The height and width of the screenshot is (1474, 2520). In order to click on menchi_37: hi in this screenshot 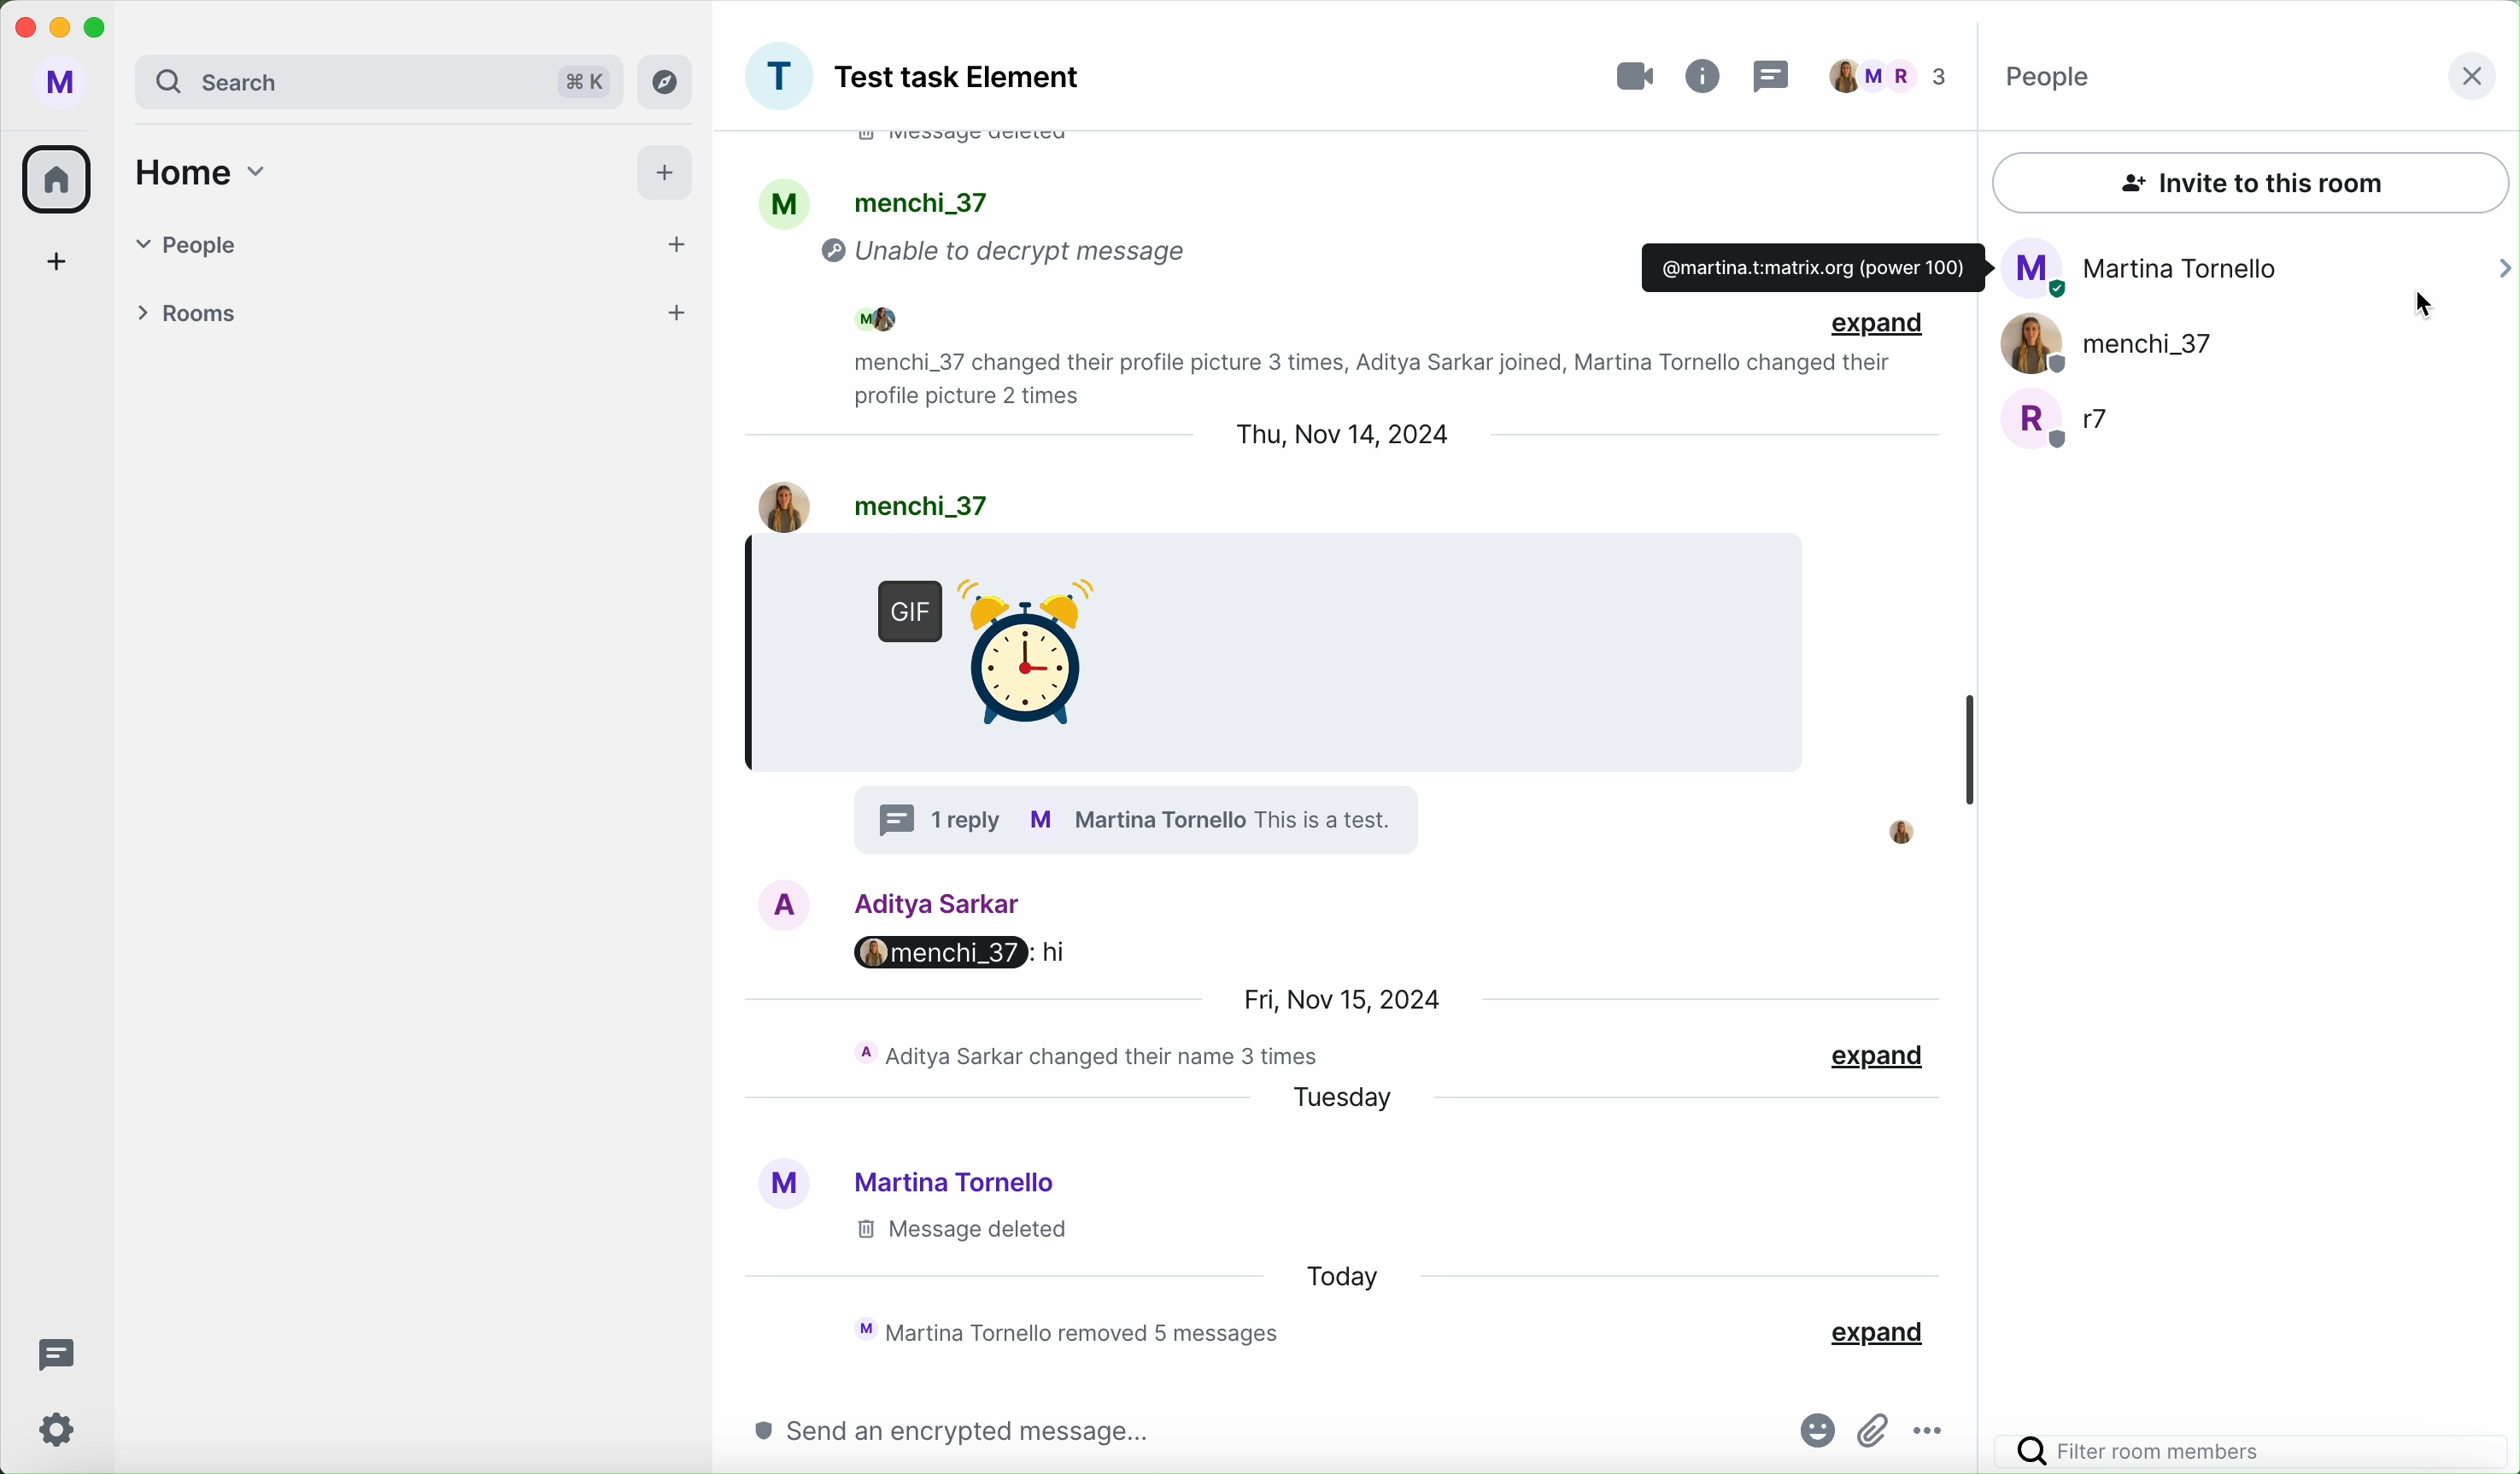, I will do `click(935, 953)`.